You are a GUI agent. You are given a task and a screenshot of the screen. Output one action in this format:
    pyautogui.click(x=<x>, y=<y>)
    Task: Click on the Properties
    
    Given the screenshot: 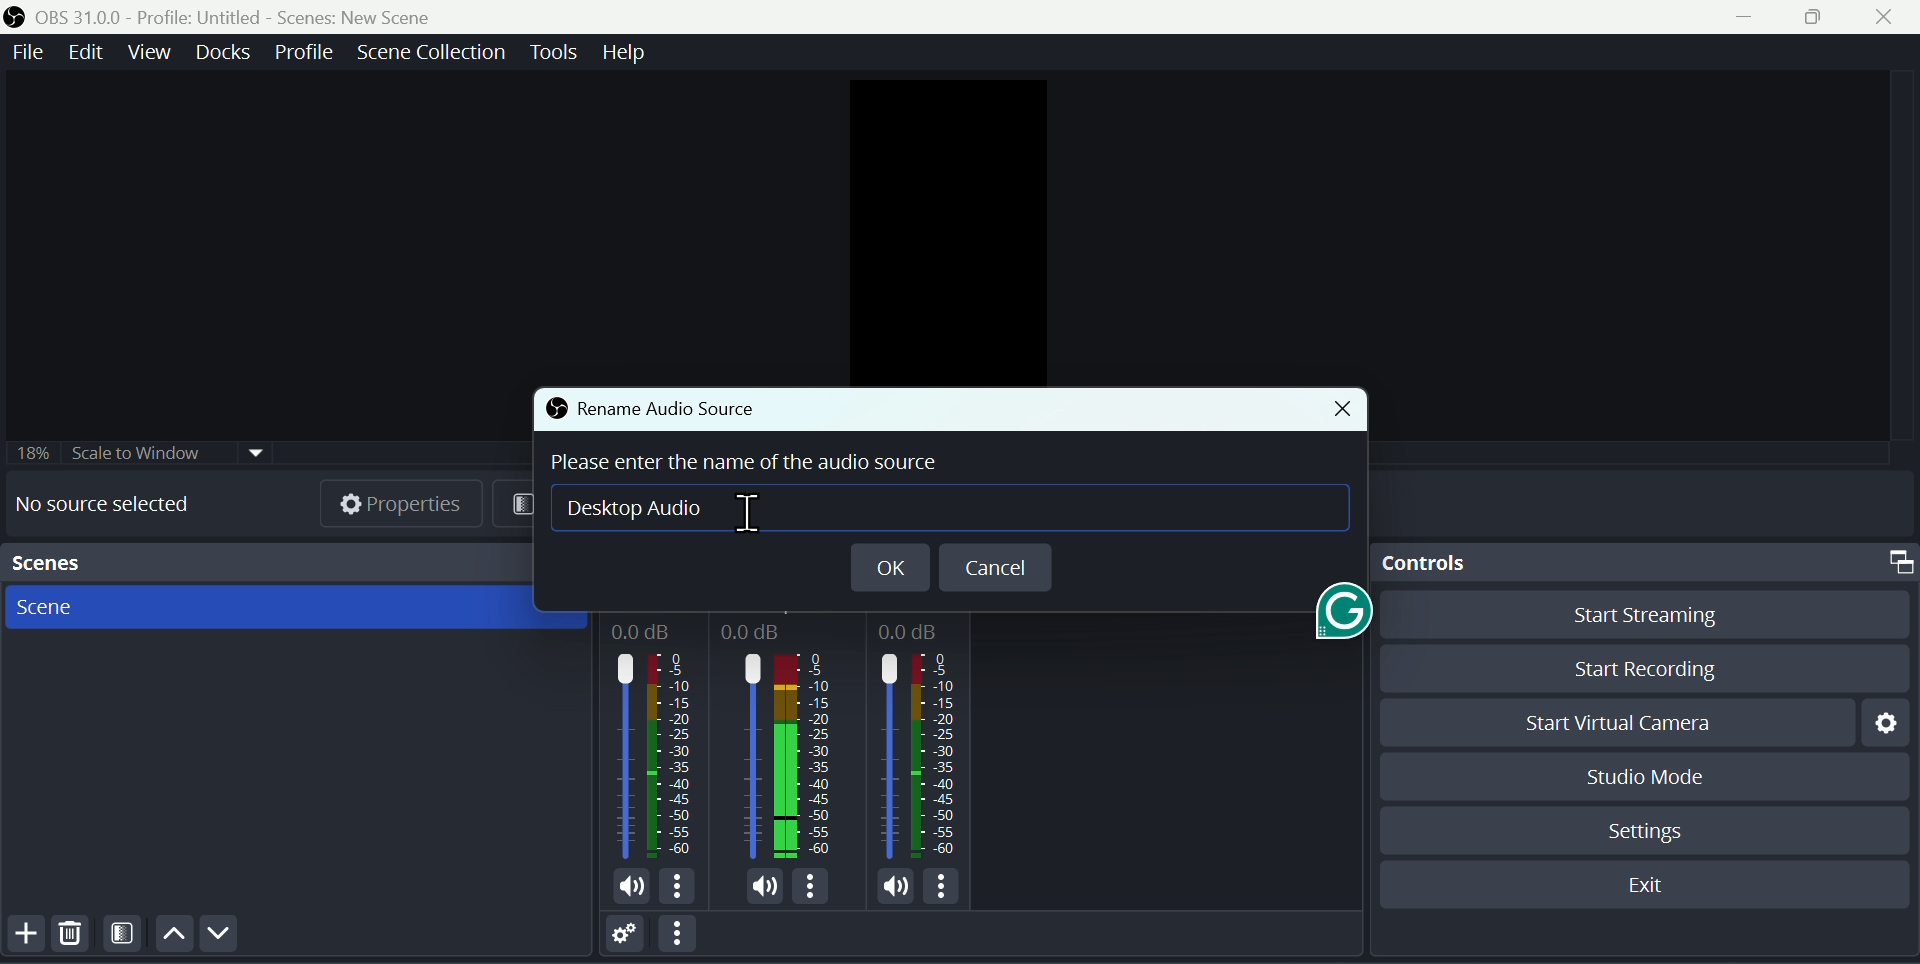 What is the action you would take?
    pyautogui.click(x=407, y=507)
    